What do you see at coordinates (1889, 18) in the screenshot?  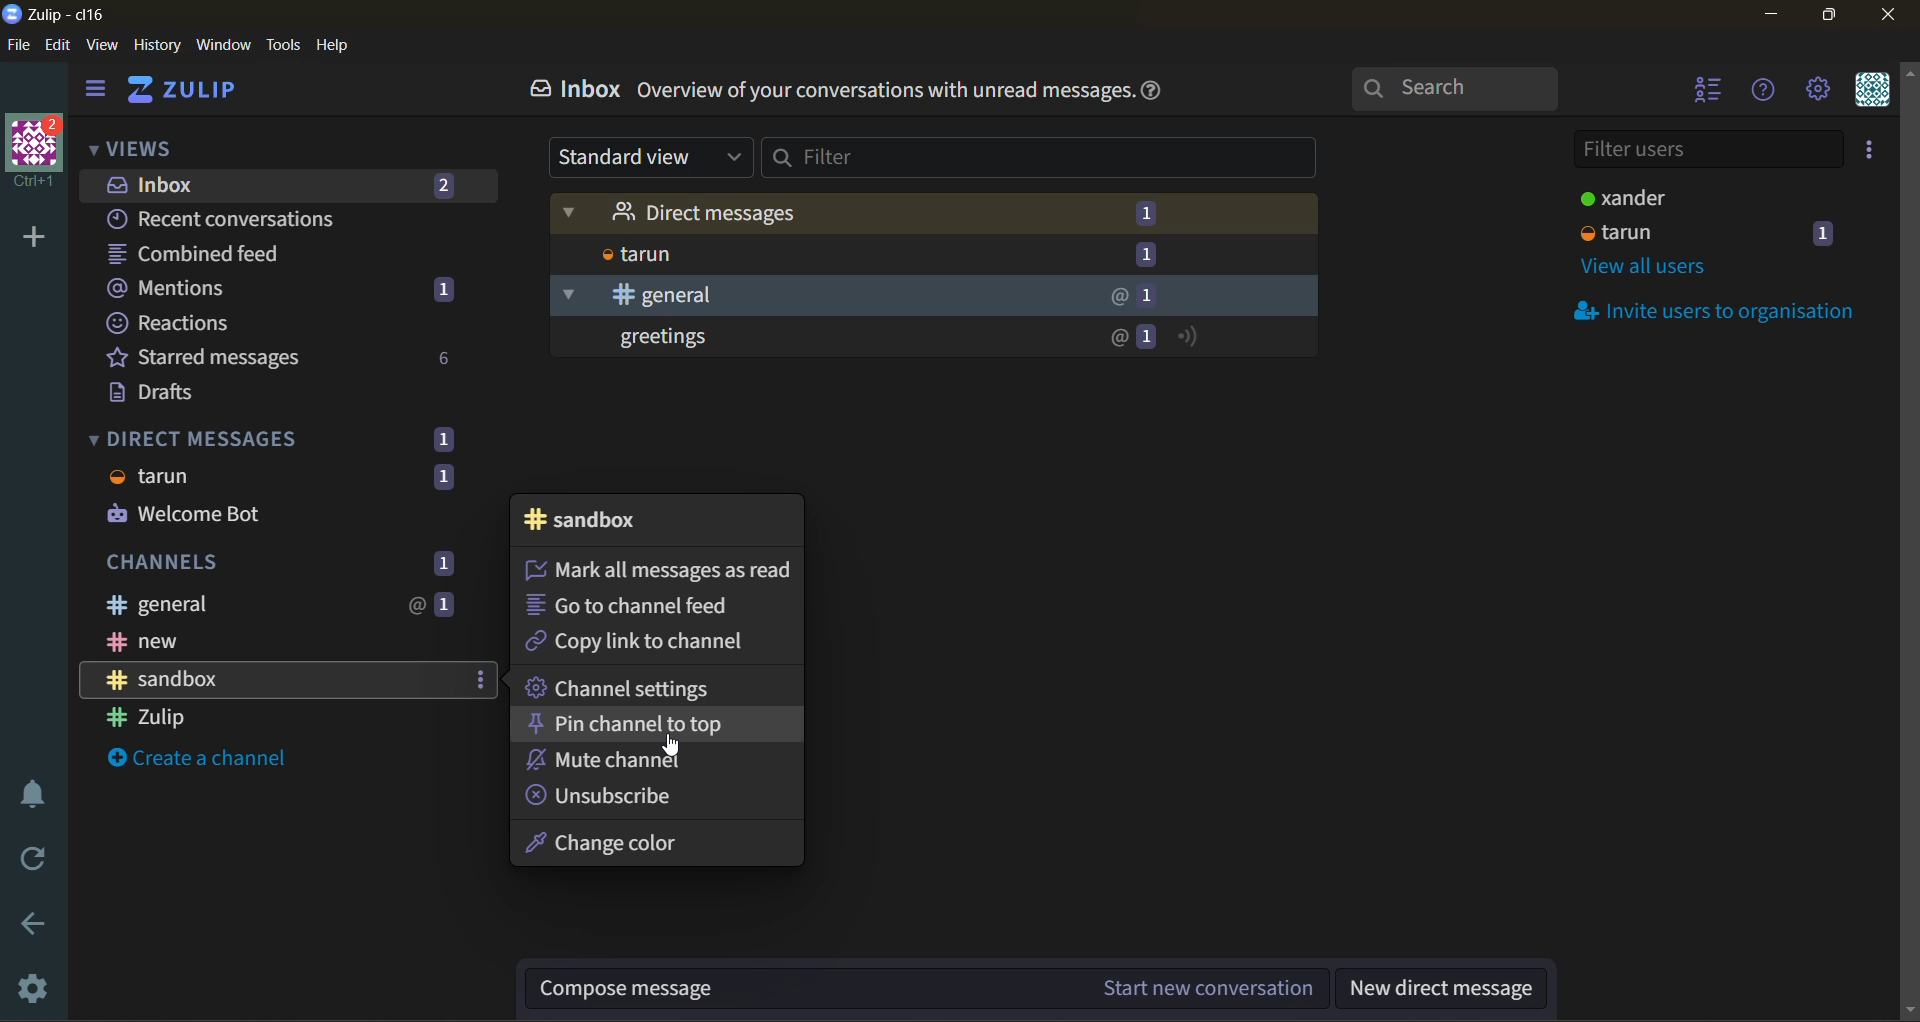 I see `close` at bounding box center [1889, 18].